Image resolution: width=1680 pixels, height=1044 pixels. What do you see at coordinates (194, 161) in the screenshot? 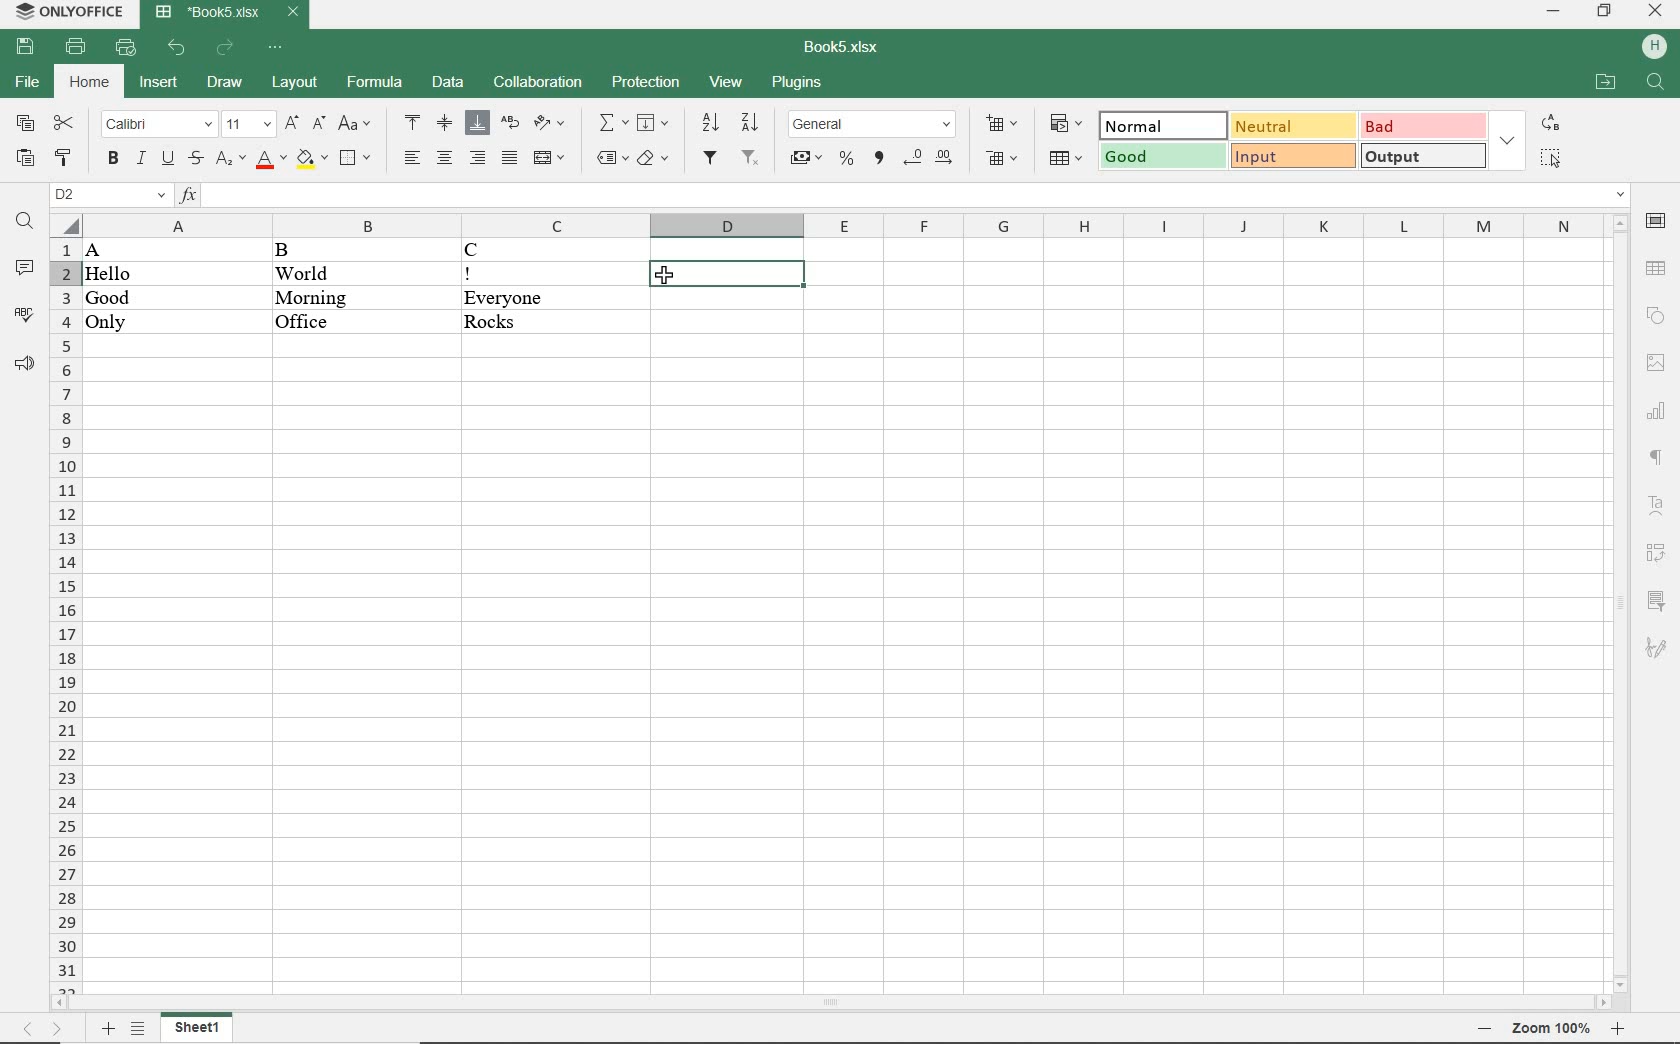
I see `strikethrough` at bounding box center [194, 161].